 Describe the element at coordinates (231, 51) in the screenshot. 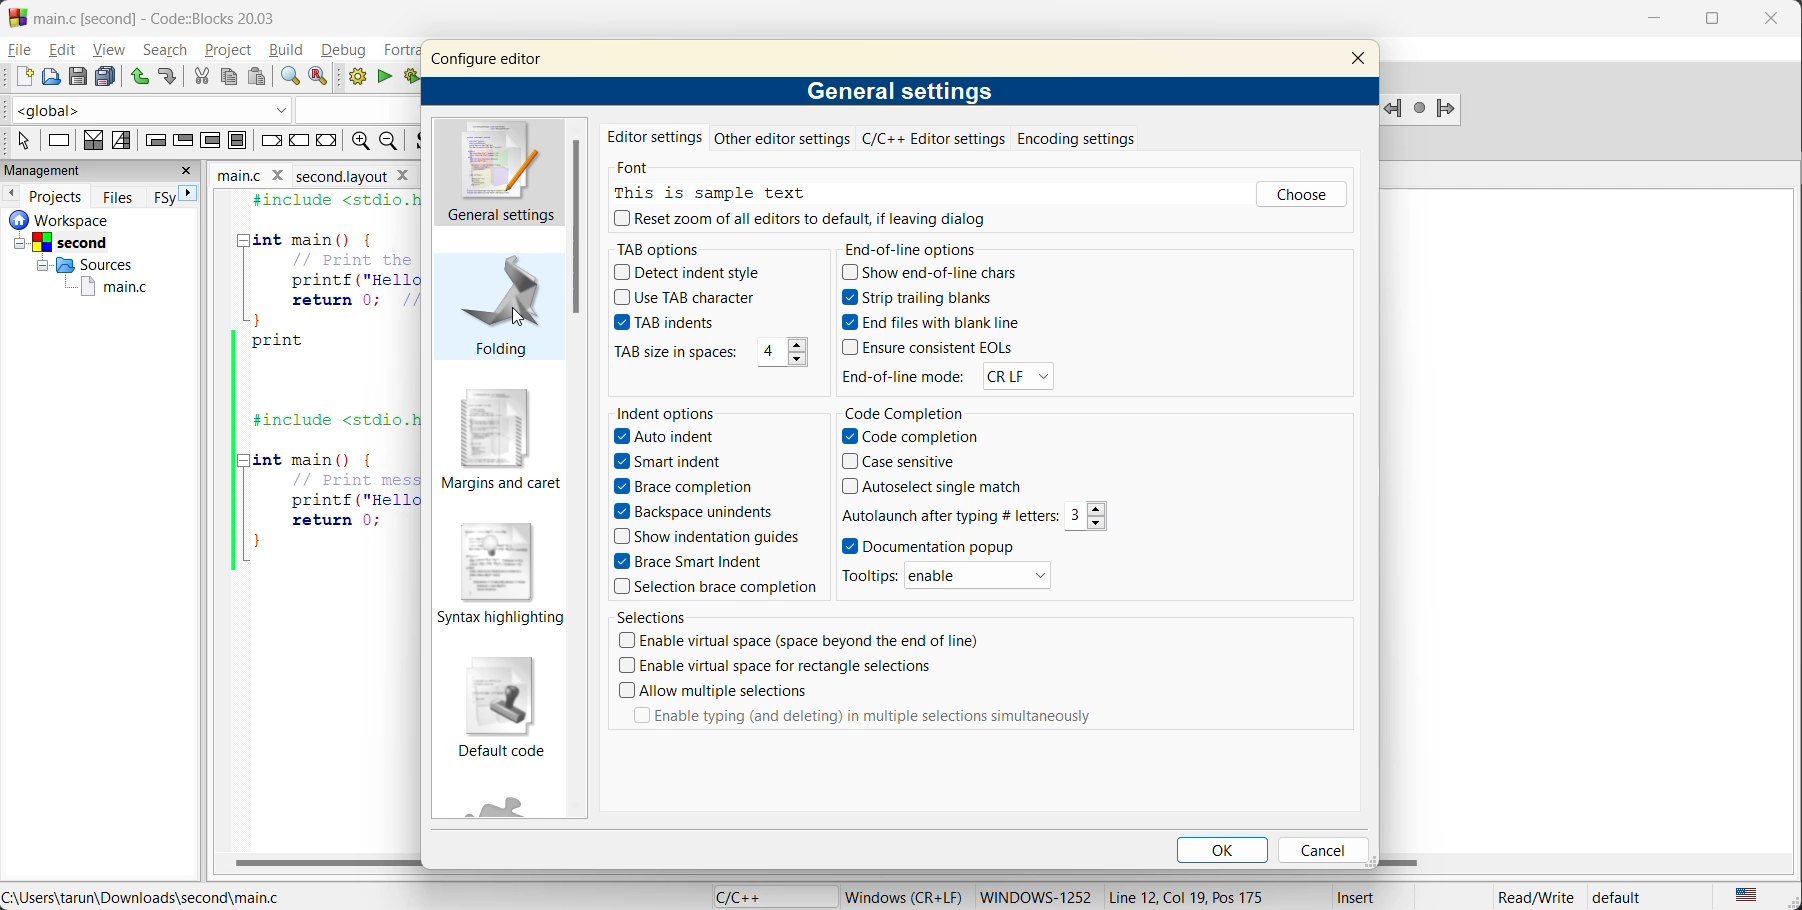

I see `project` at that location.